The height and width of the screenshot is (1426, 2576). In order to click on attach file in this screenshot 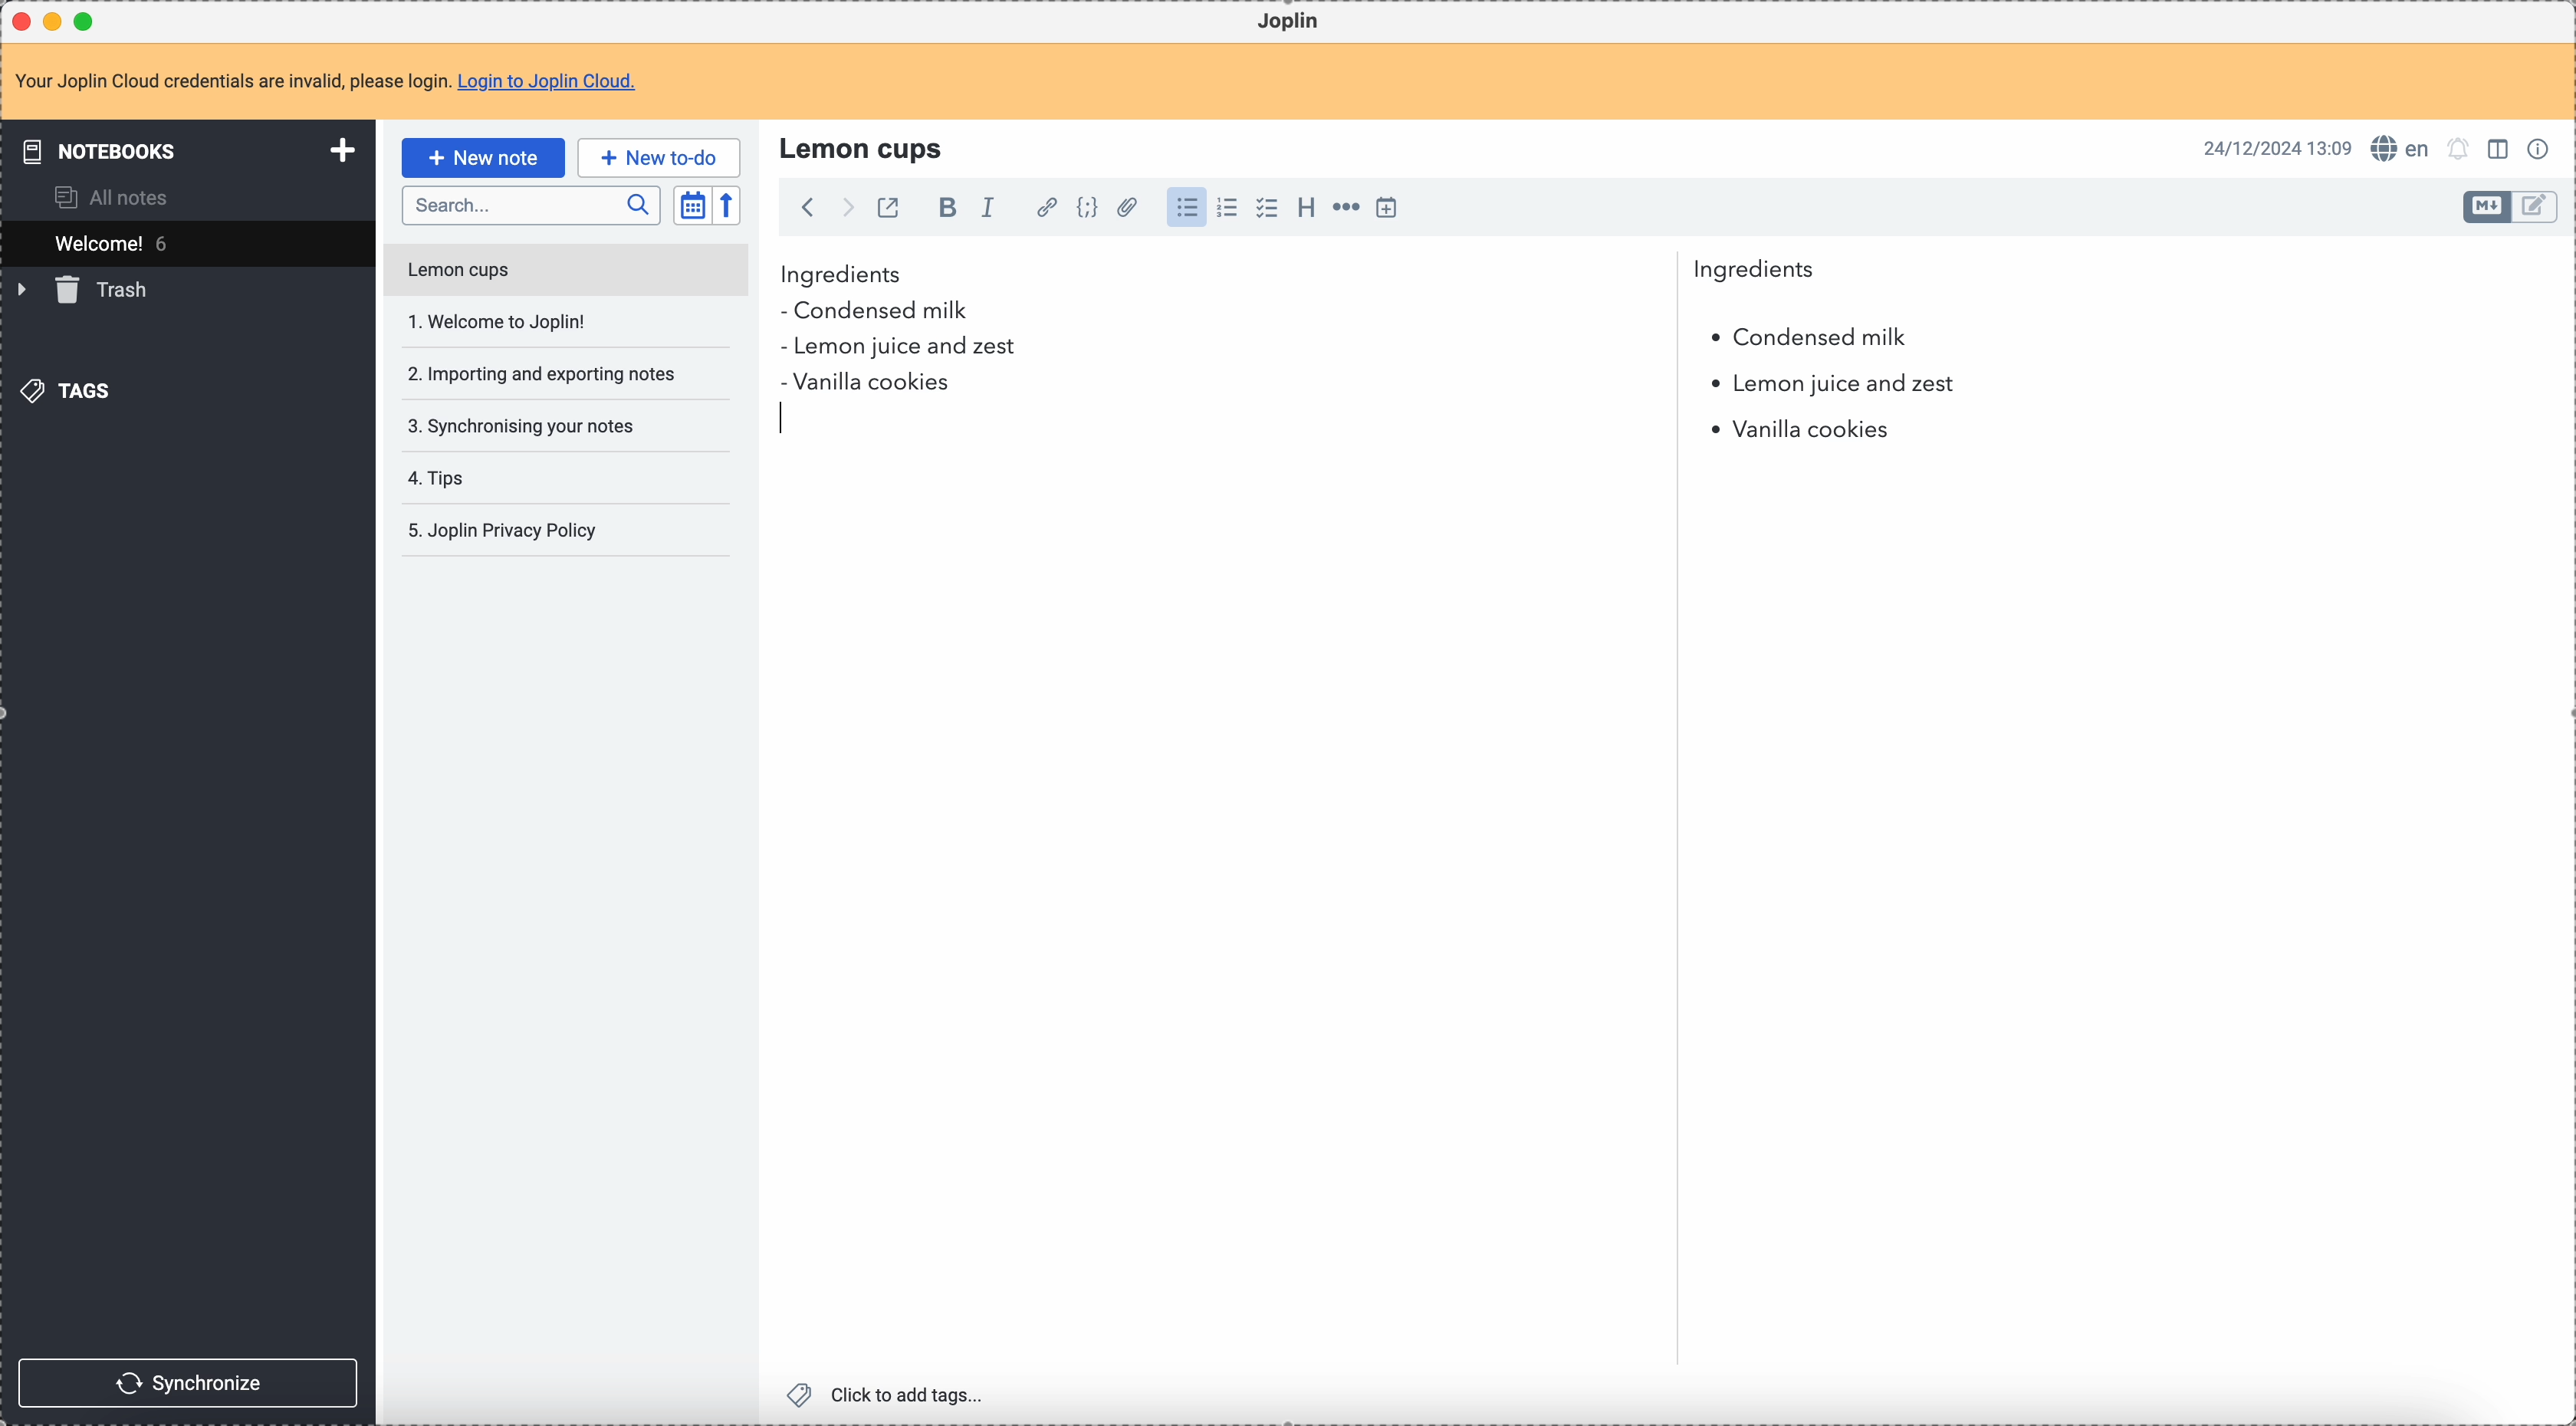, I will do `click(1124, 209)`.